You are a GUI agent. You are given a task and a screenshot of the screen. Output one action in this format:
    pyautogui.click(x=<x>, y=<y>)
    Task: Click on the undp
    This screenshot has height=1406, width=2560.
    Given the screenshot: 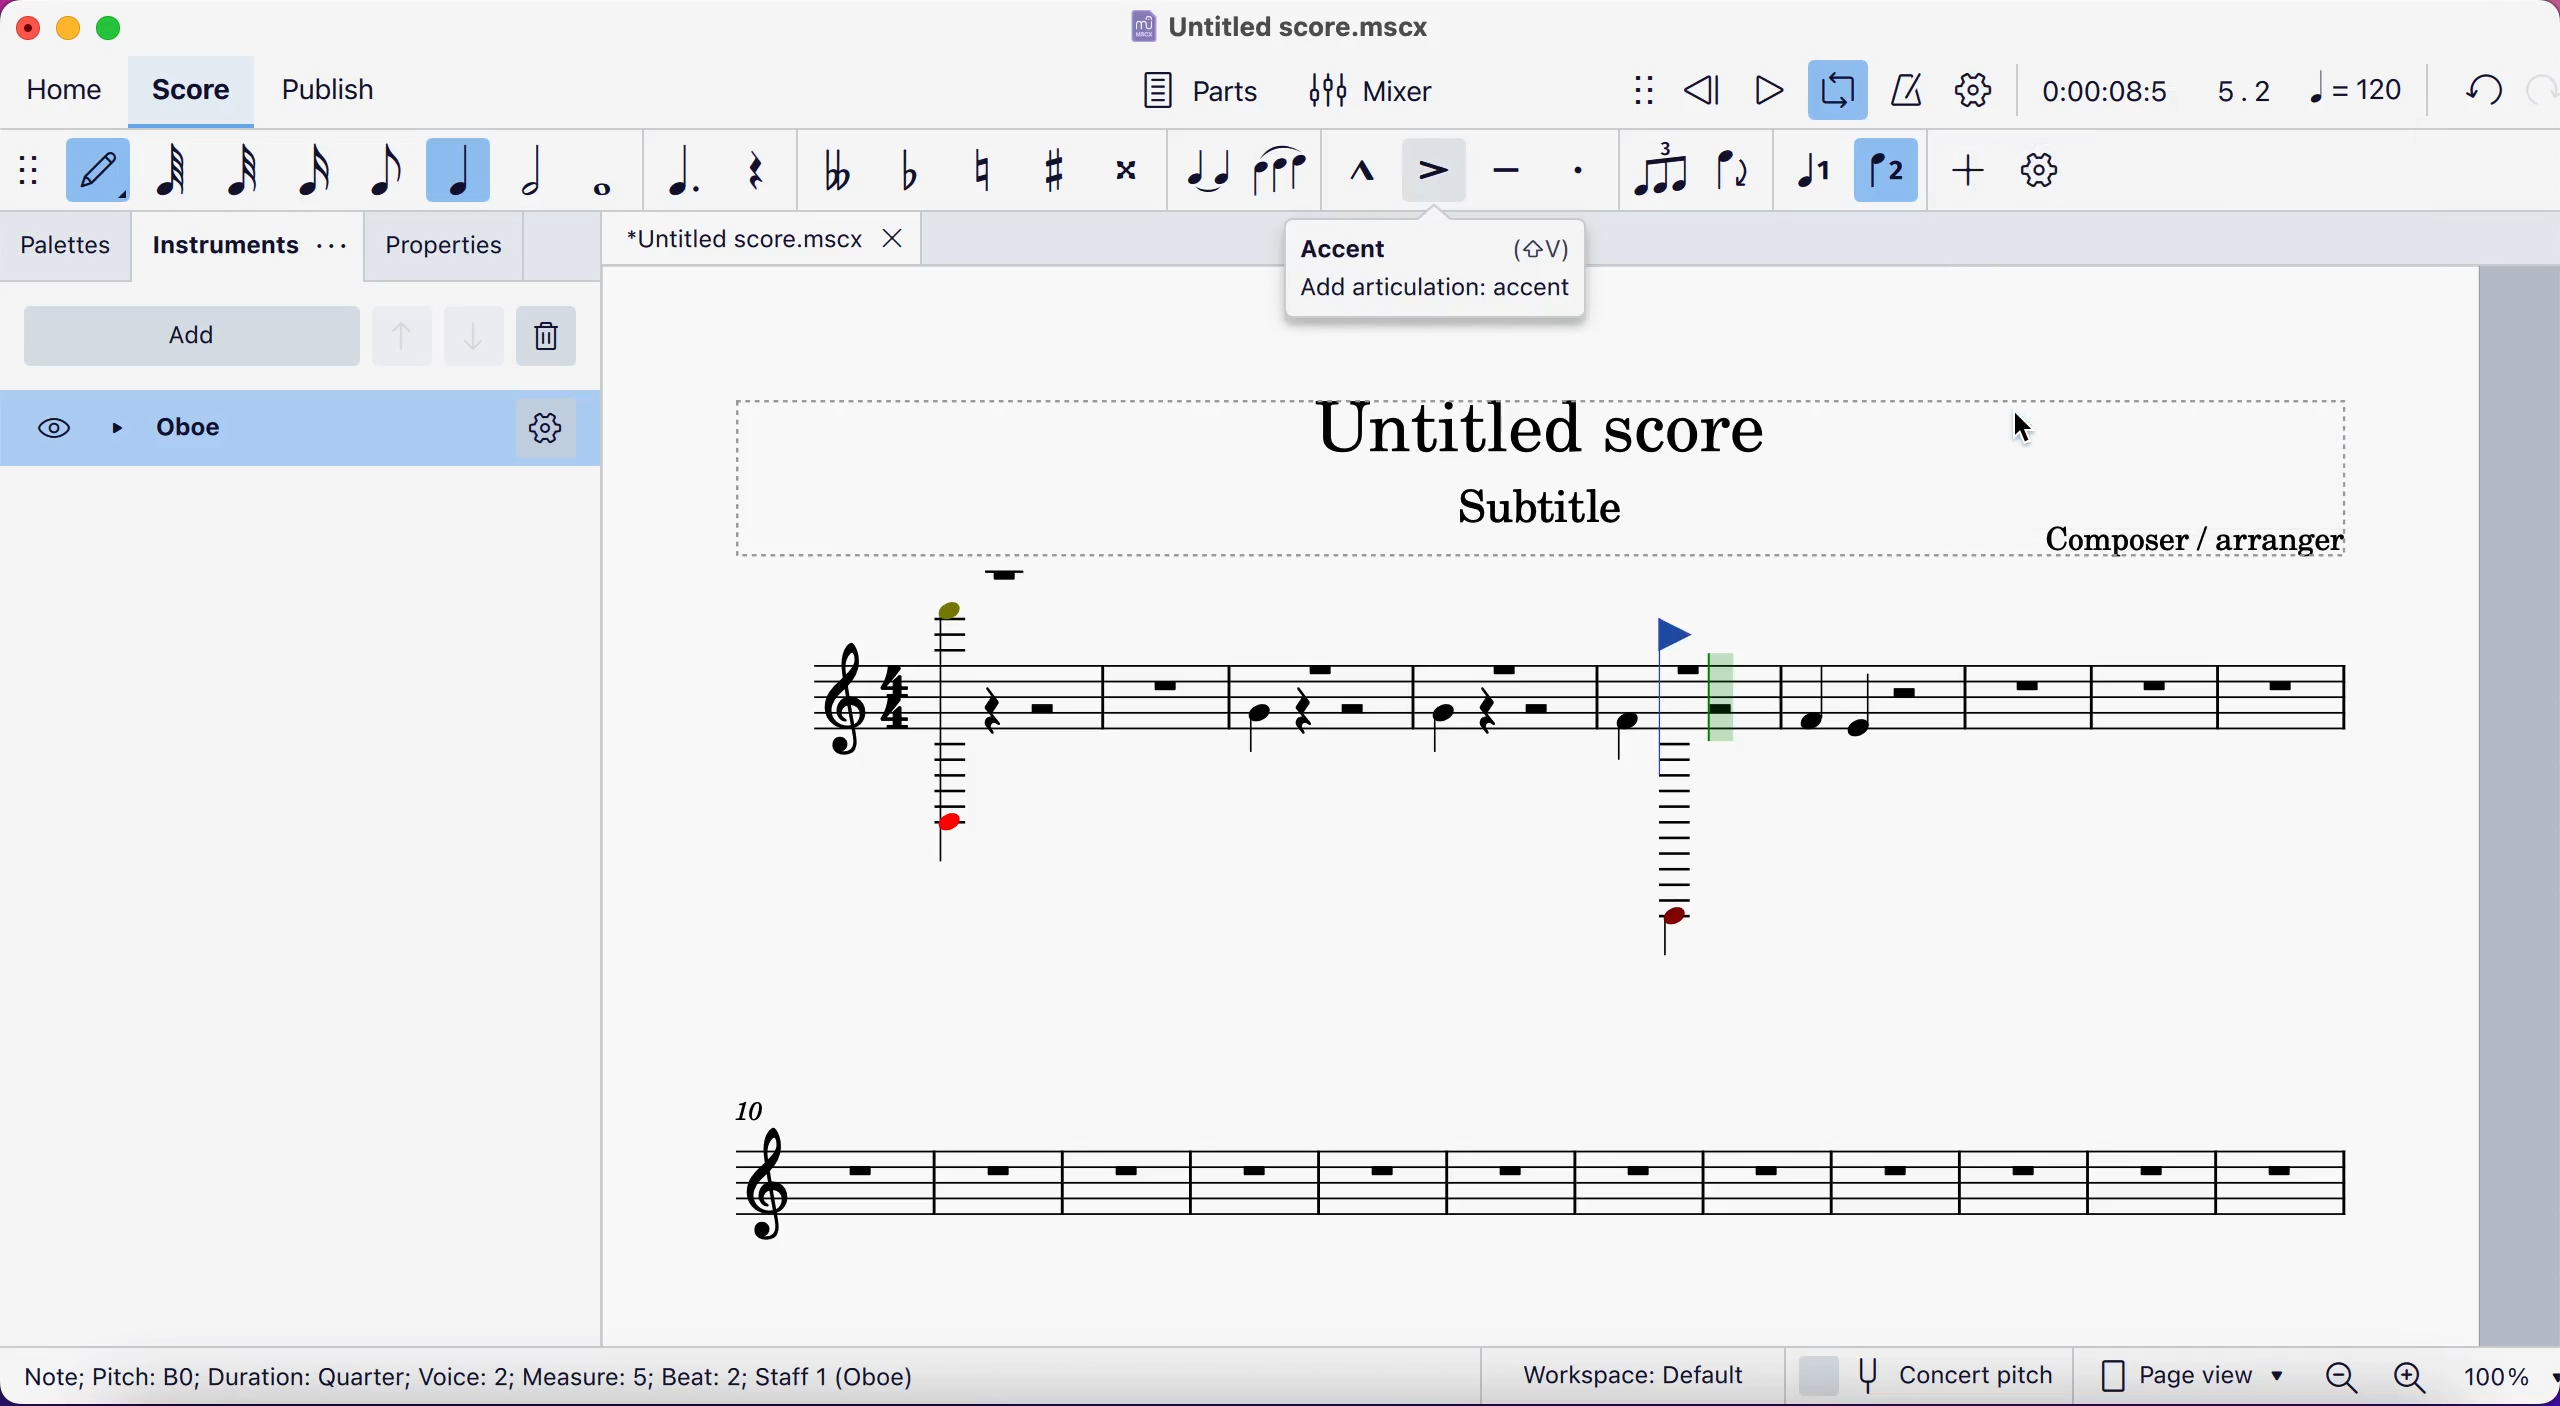 What is the action you would take?
    pyautogui.click(x=2478, y=91)
    